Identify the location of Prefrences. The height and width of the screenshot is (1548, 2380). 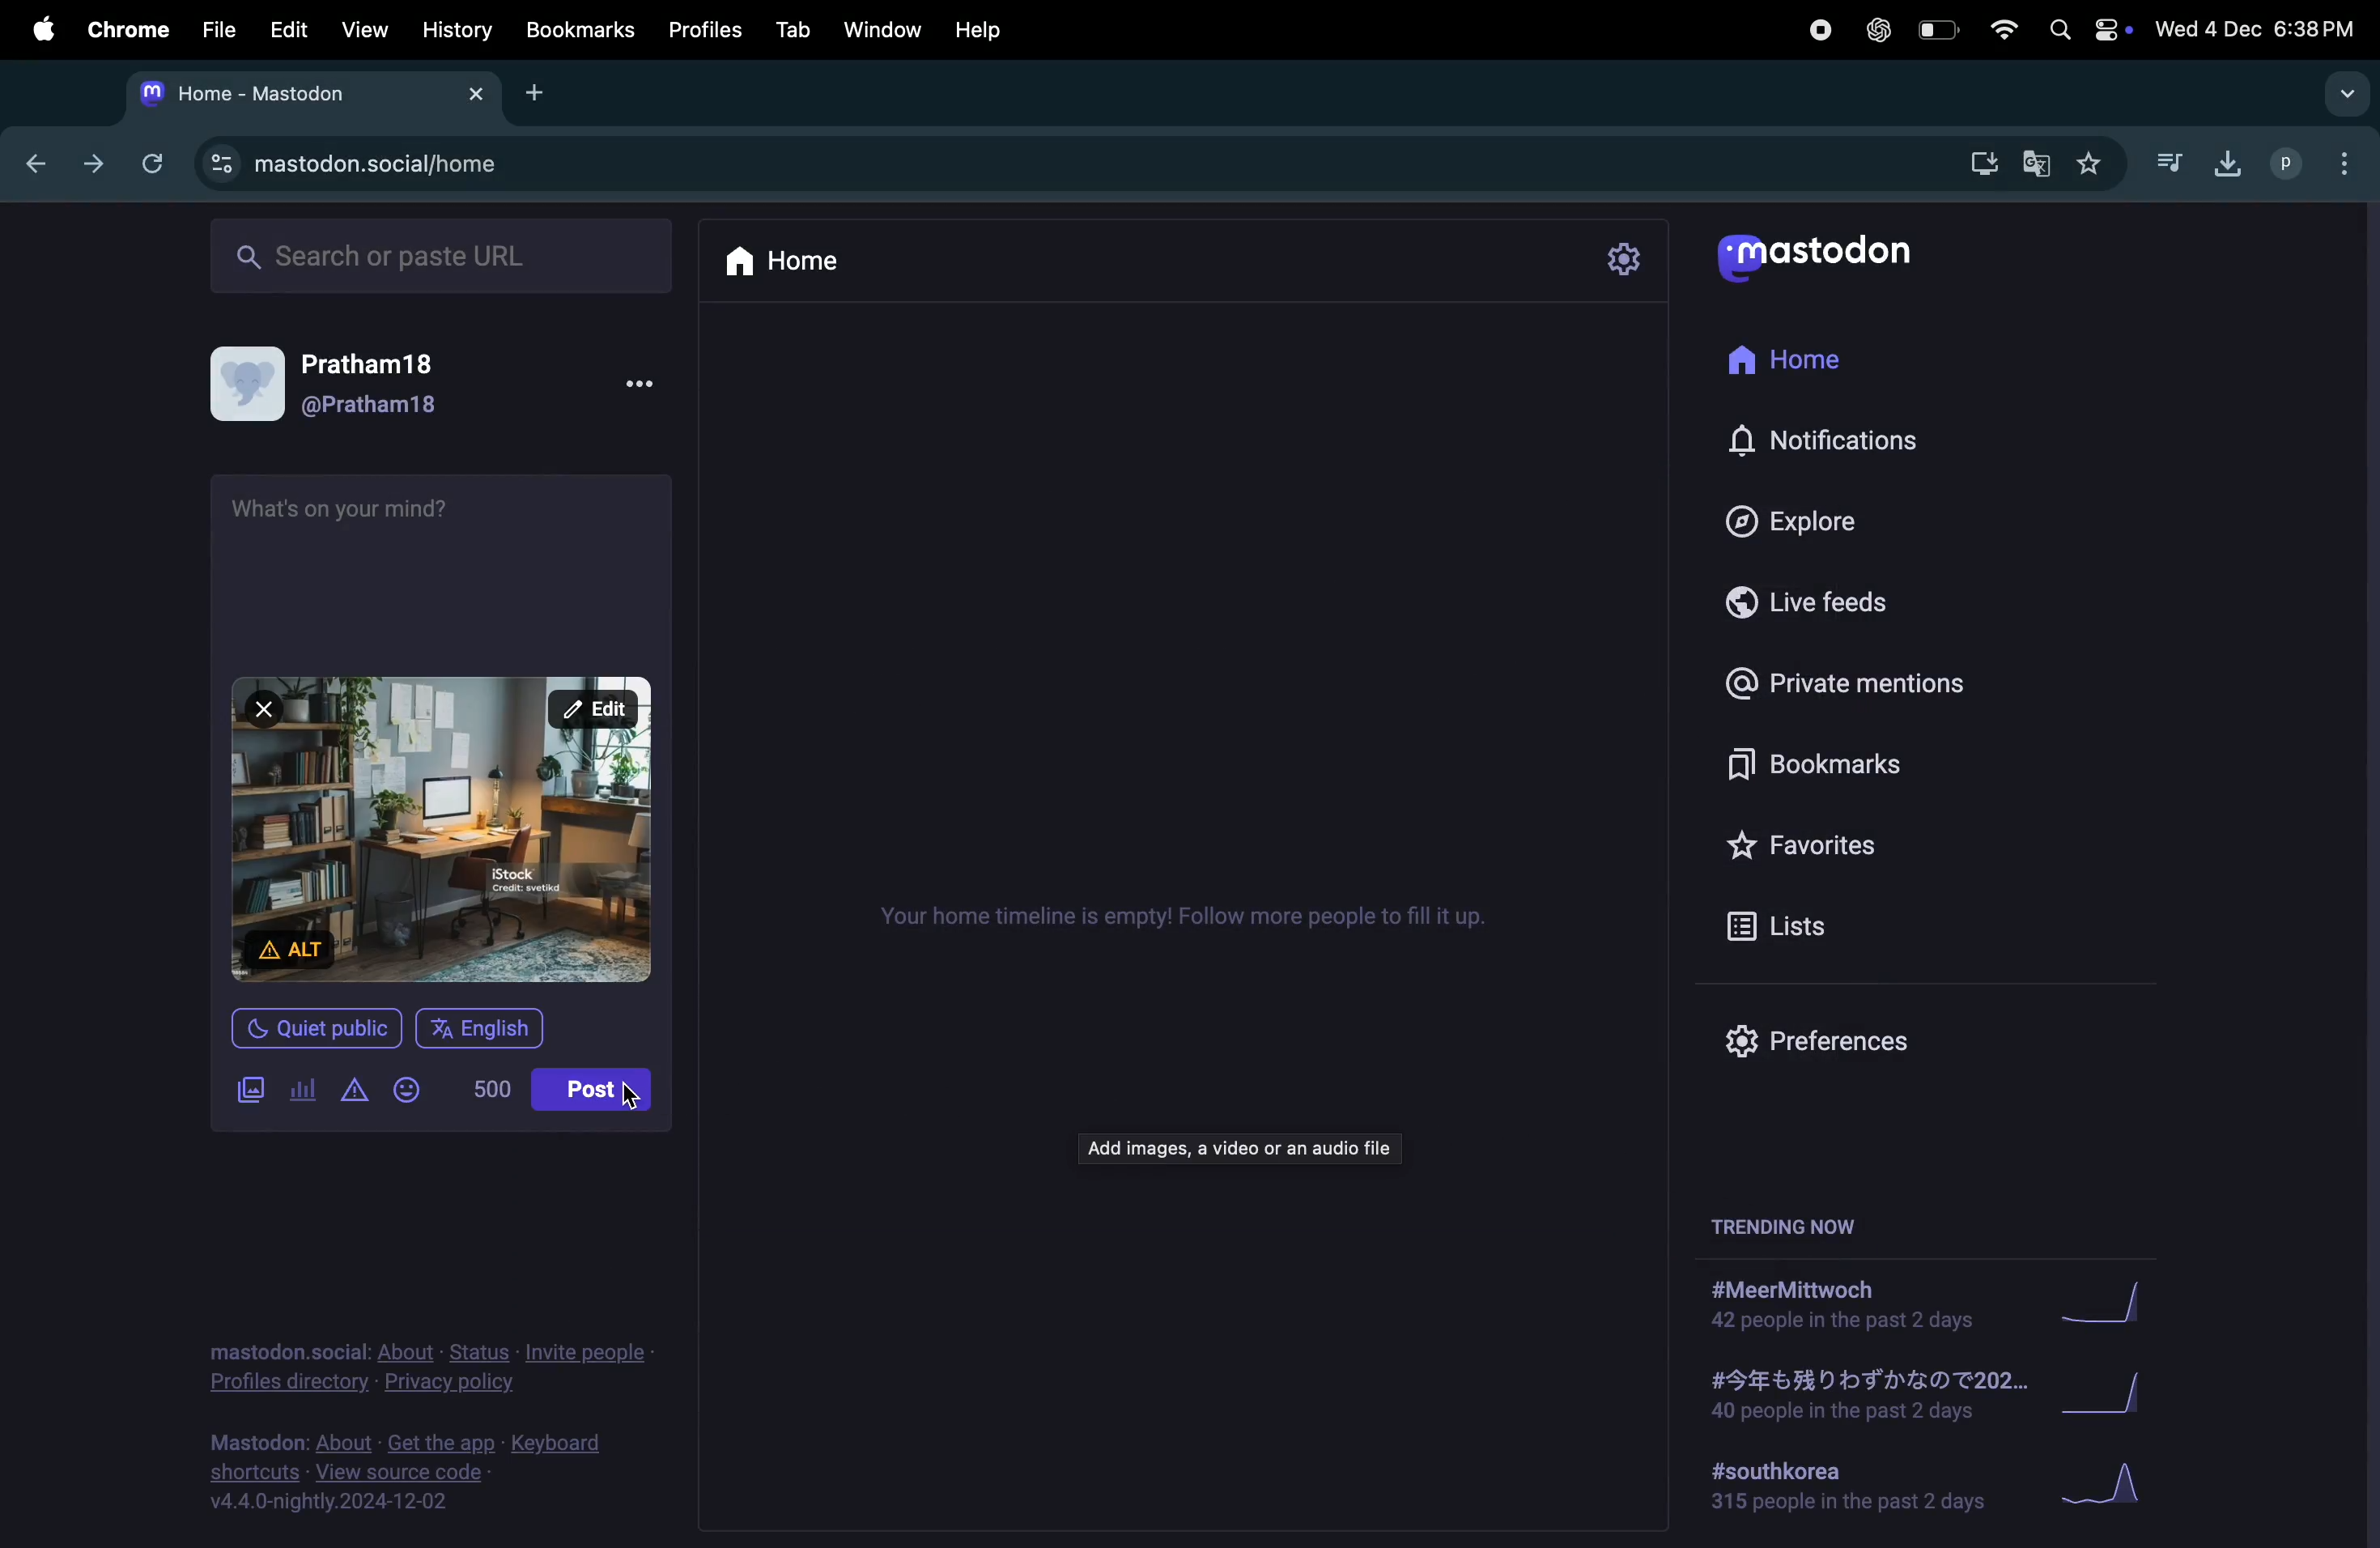
(1818, 1042).